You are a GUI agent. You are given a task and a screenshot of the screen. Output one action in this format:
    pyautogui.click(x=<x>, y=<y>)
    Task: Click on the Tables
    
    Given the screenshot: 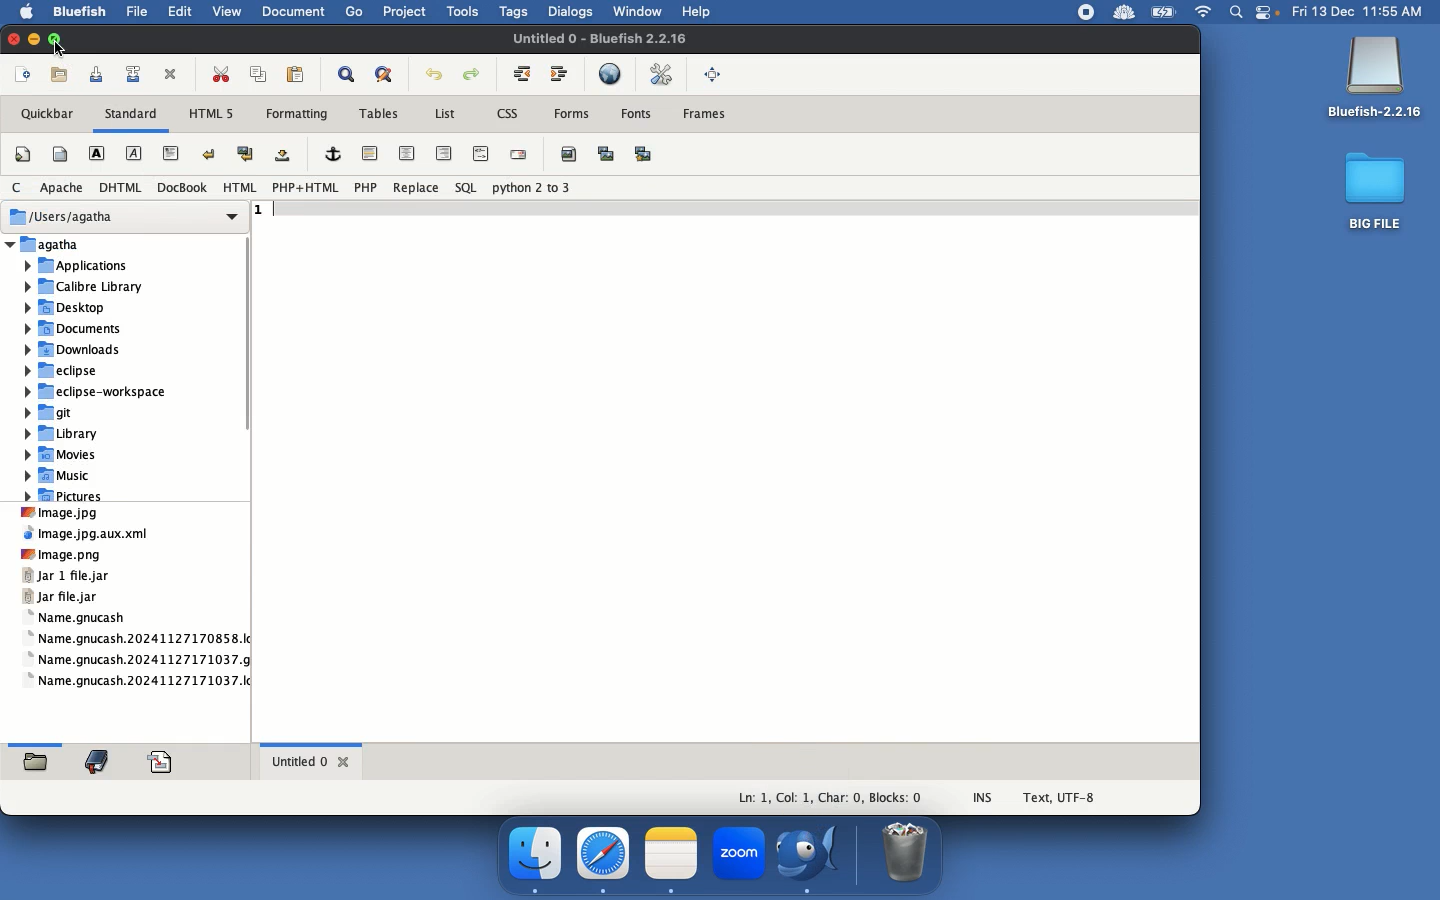 What is the action you would take?
    pyautogui.click(x=378, y=113)
    